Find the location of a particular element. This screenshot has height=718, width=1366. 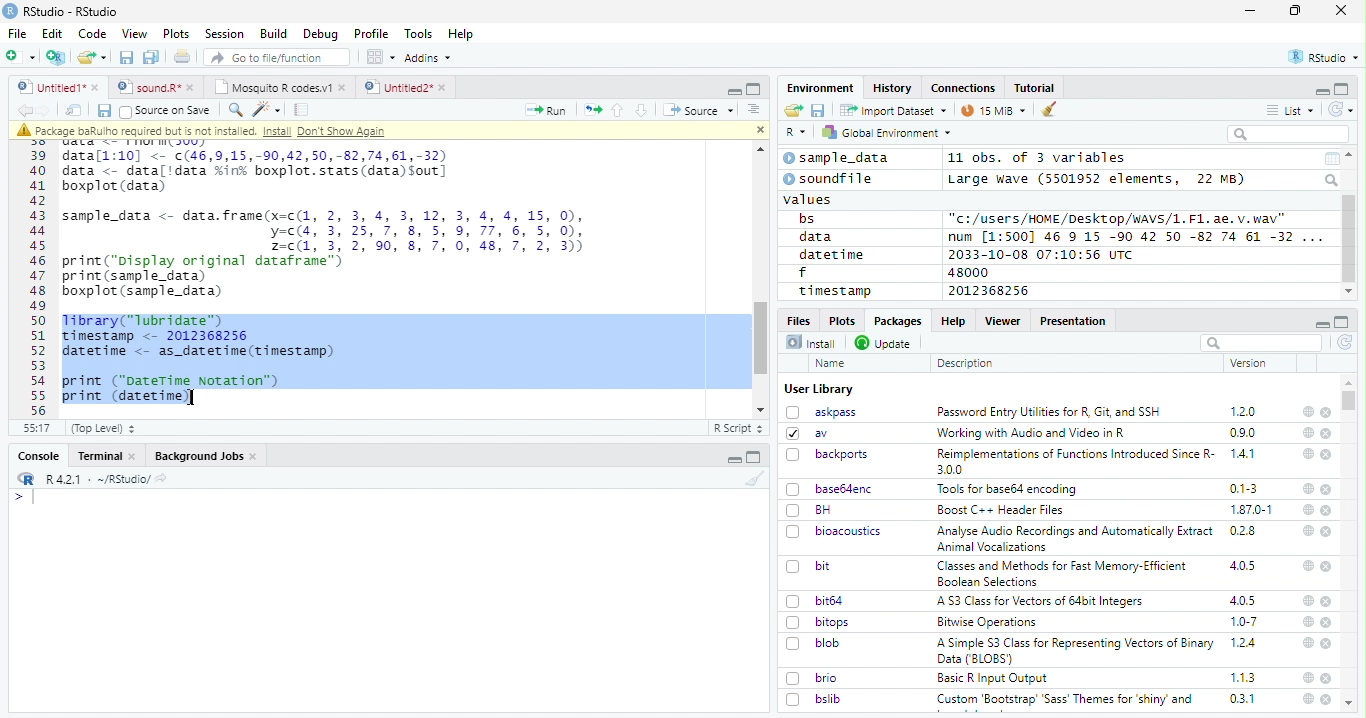

close is located at coordinates (757, 128).